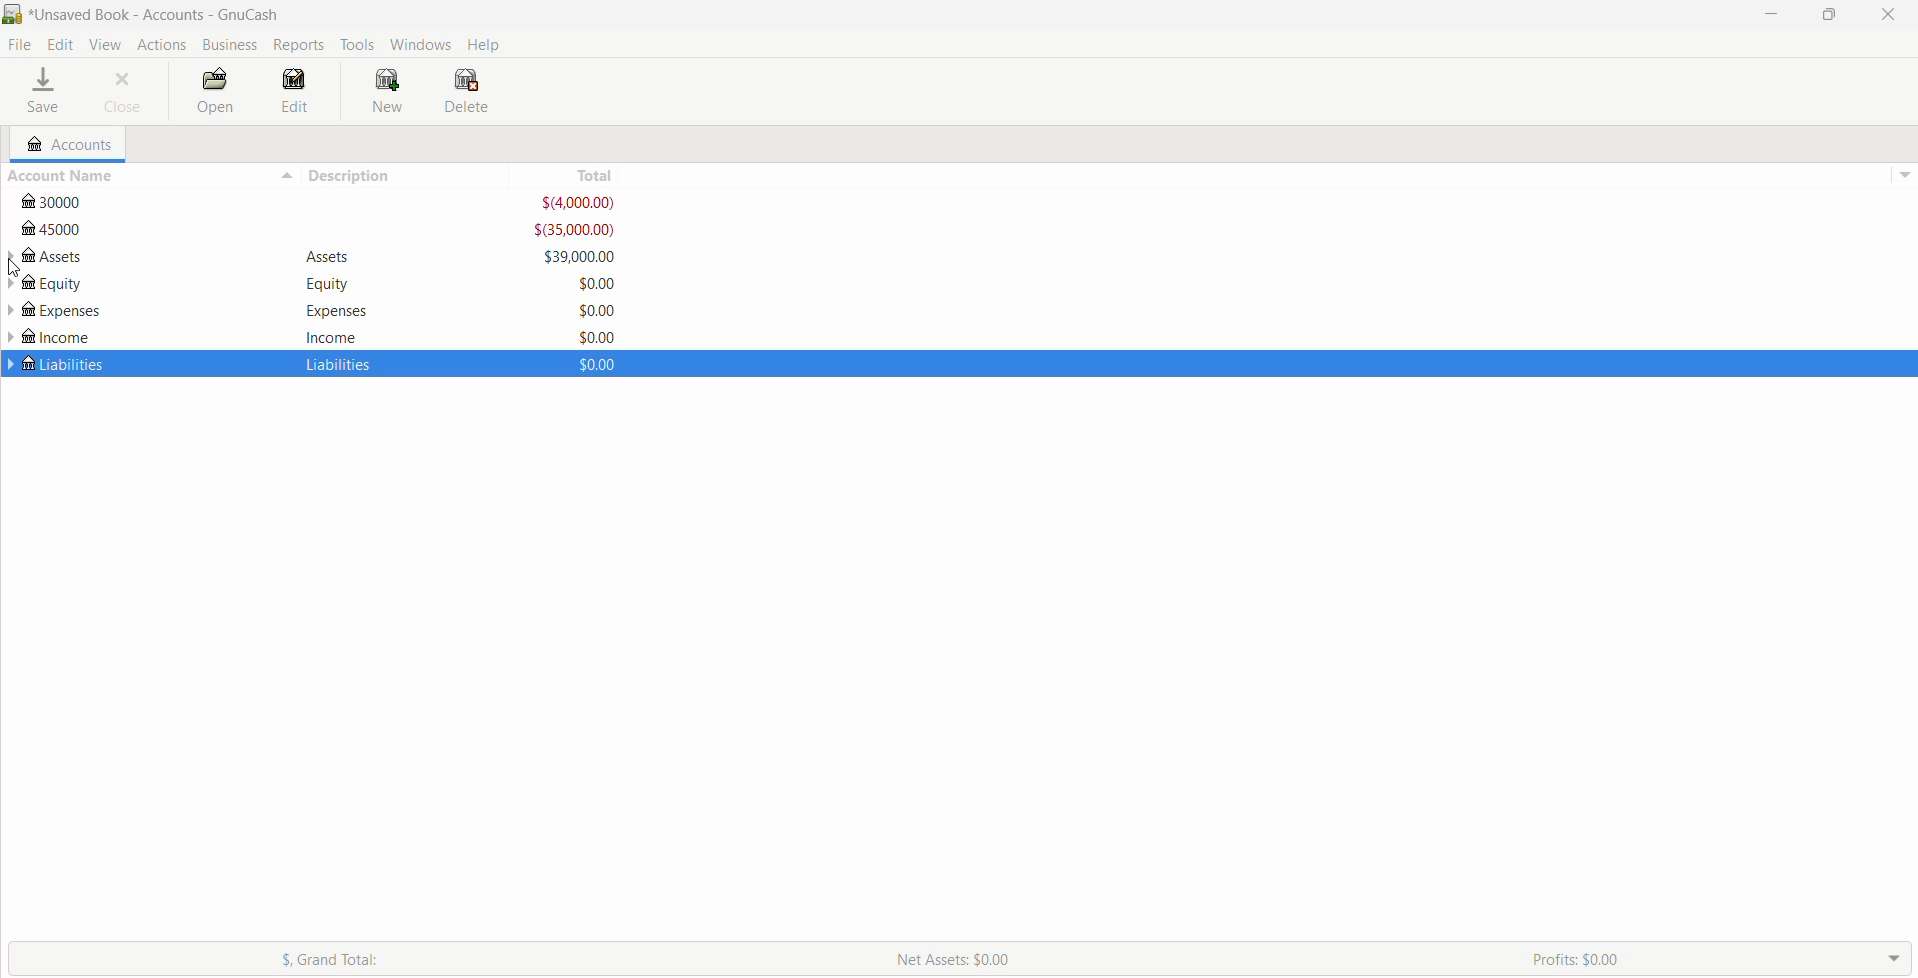  What do you see at coordinates (61, 43) in the screenshot?
I see `Edit` at bounding box center [61, 43].